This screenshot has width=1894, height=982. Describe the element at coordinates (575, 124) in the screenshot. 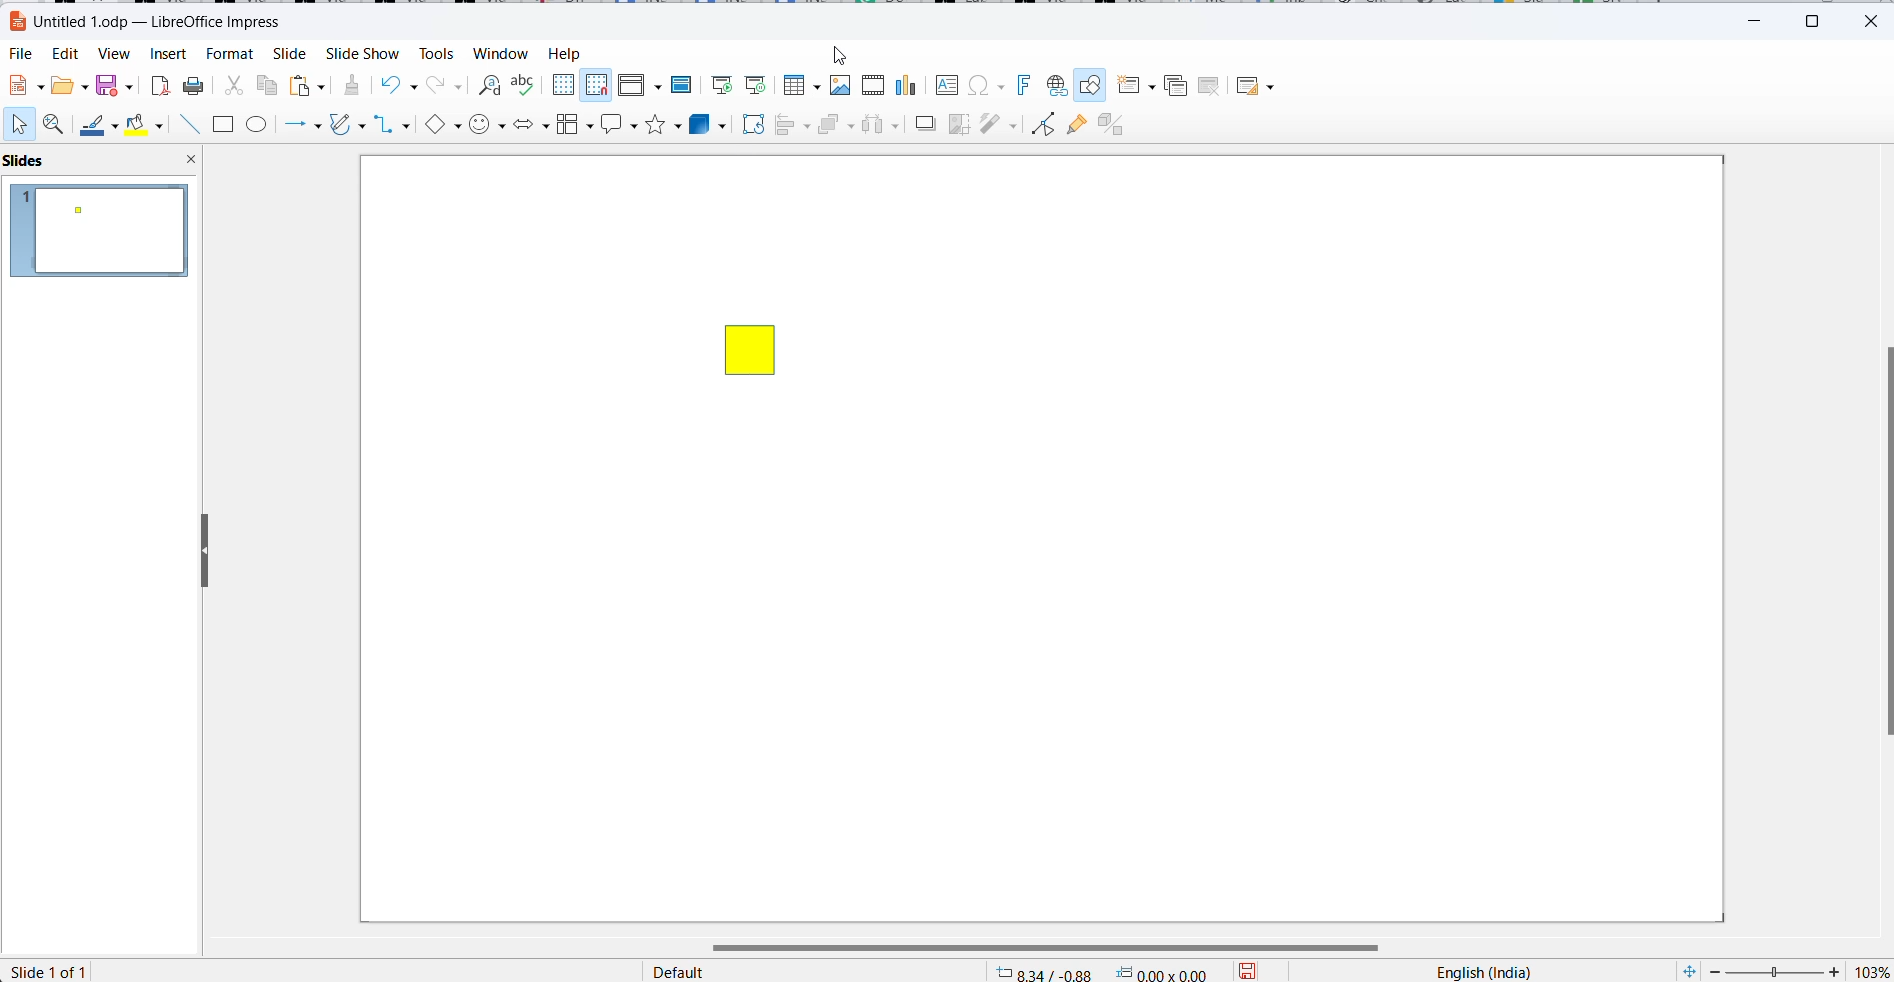

I see `flowchart ` at that location.